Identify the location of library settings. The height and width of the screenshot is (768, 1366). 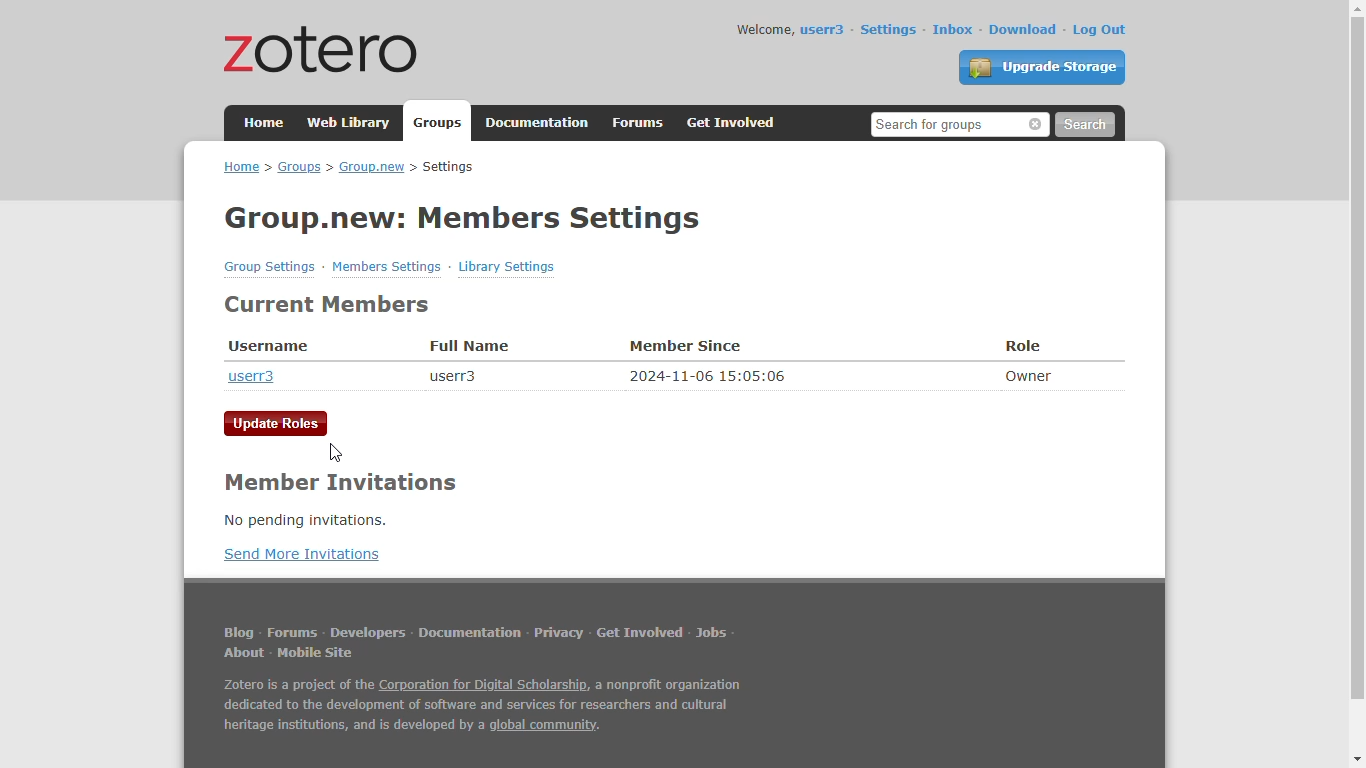
(507, 266).